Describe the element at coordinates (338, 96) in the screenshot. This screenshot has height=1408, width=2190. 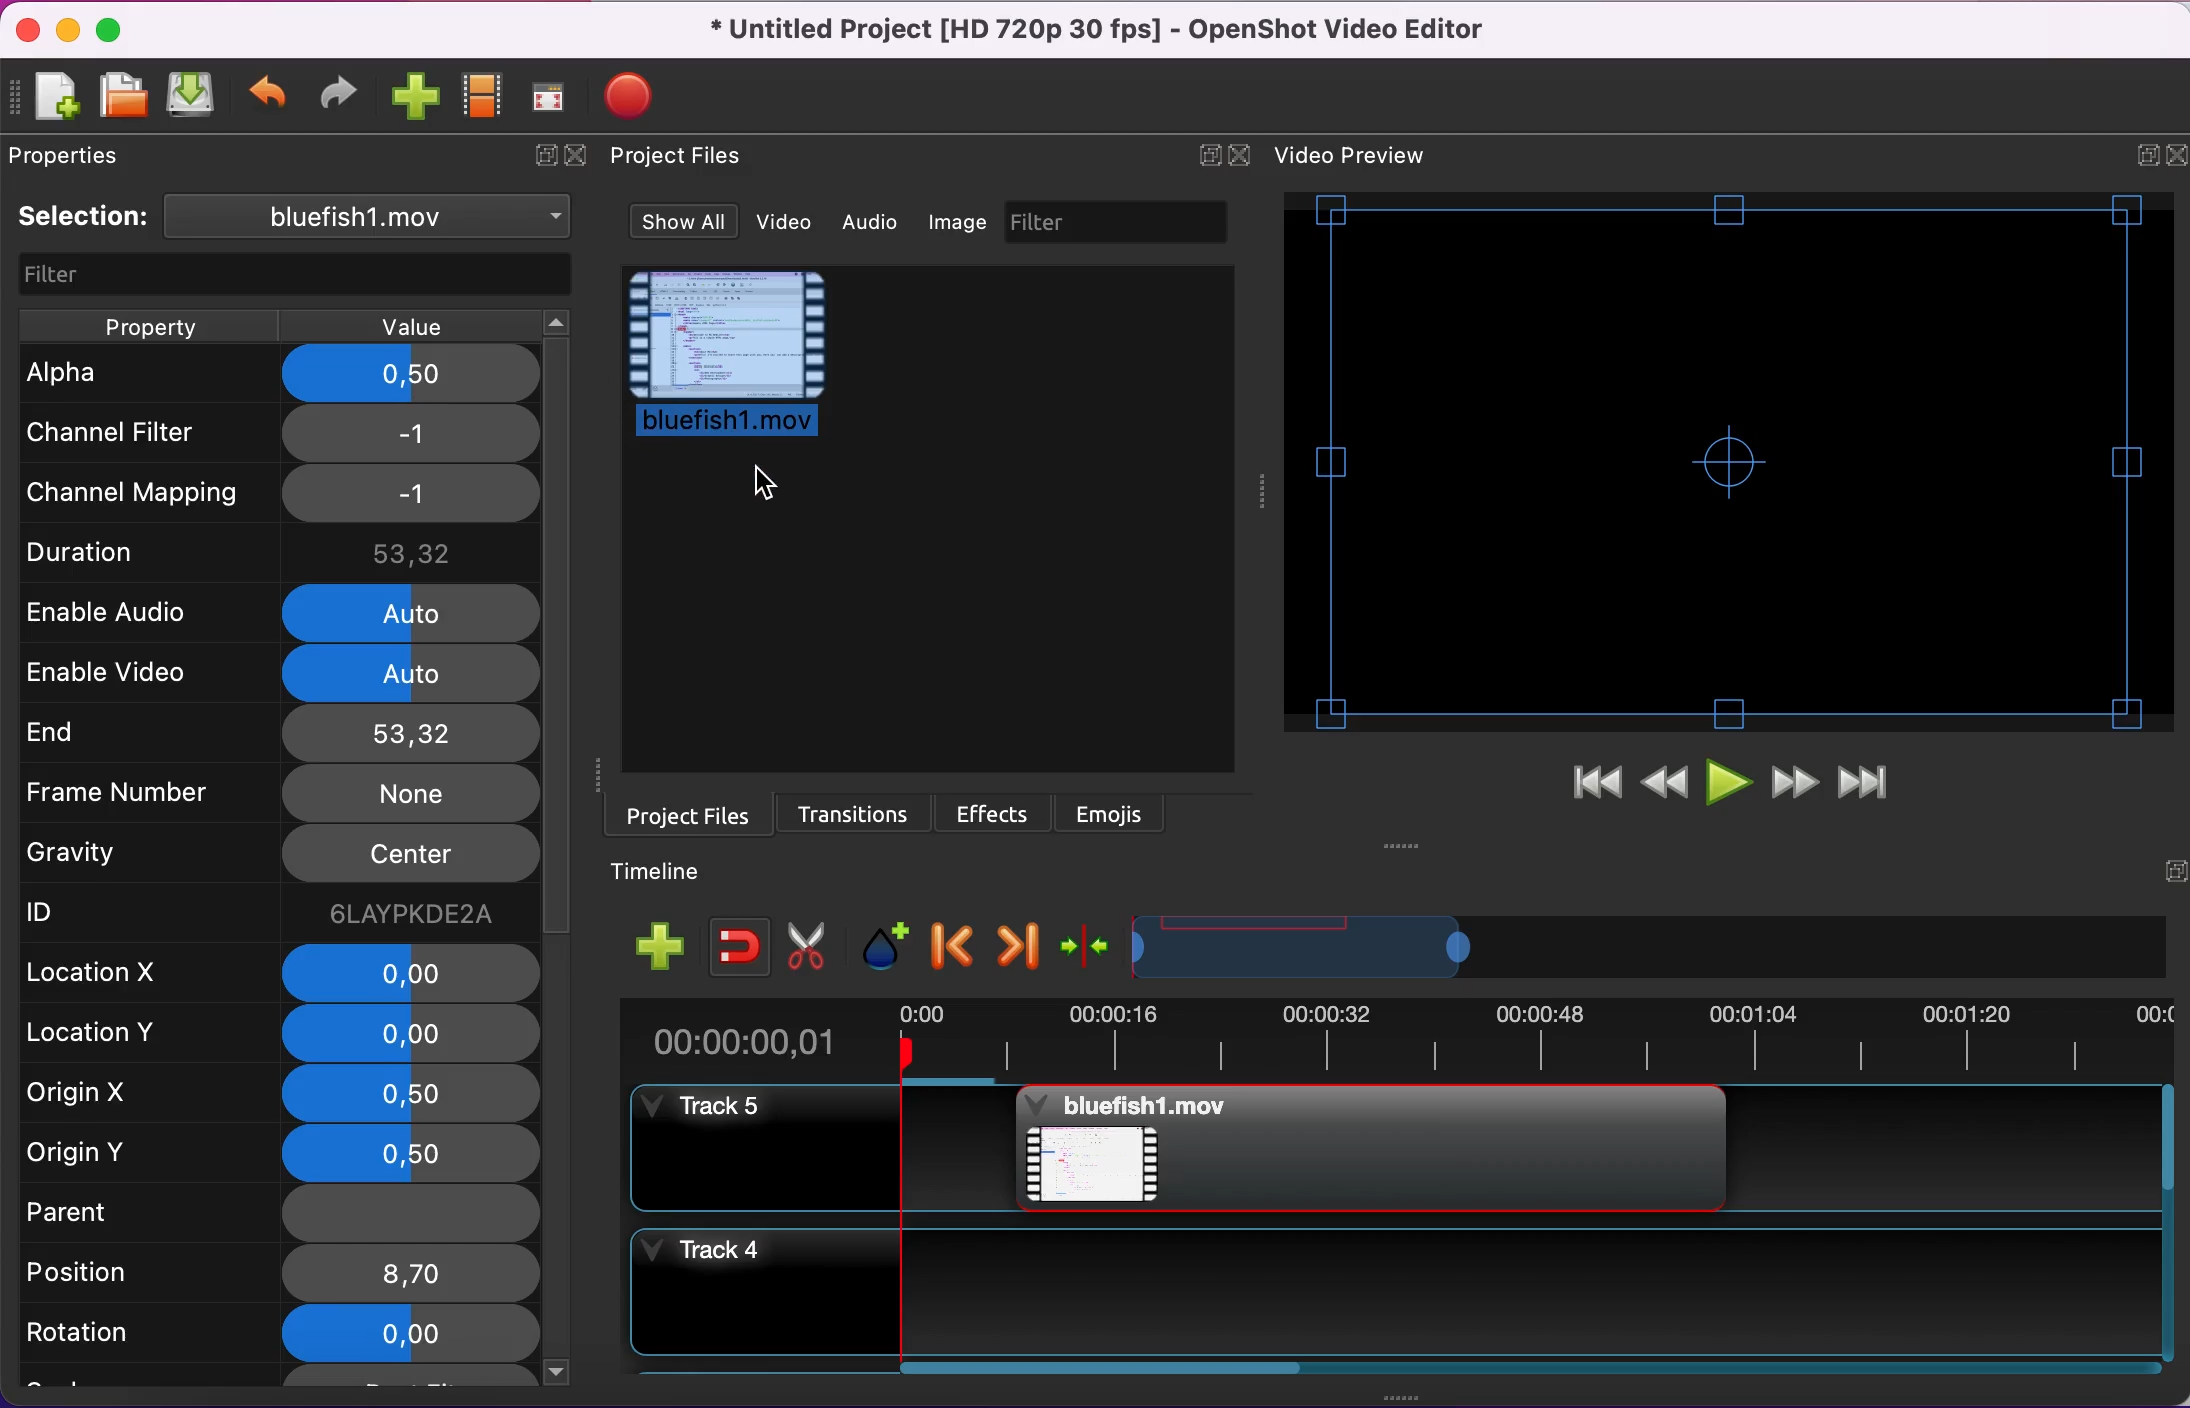
I see `redo` at that location.